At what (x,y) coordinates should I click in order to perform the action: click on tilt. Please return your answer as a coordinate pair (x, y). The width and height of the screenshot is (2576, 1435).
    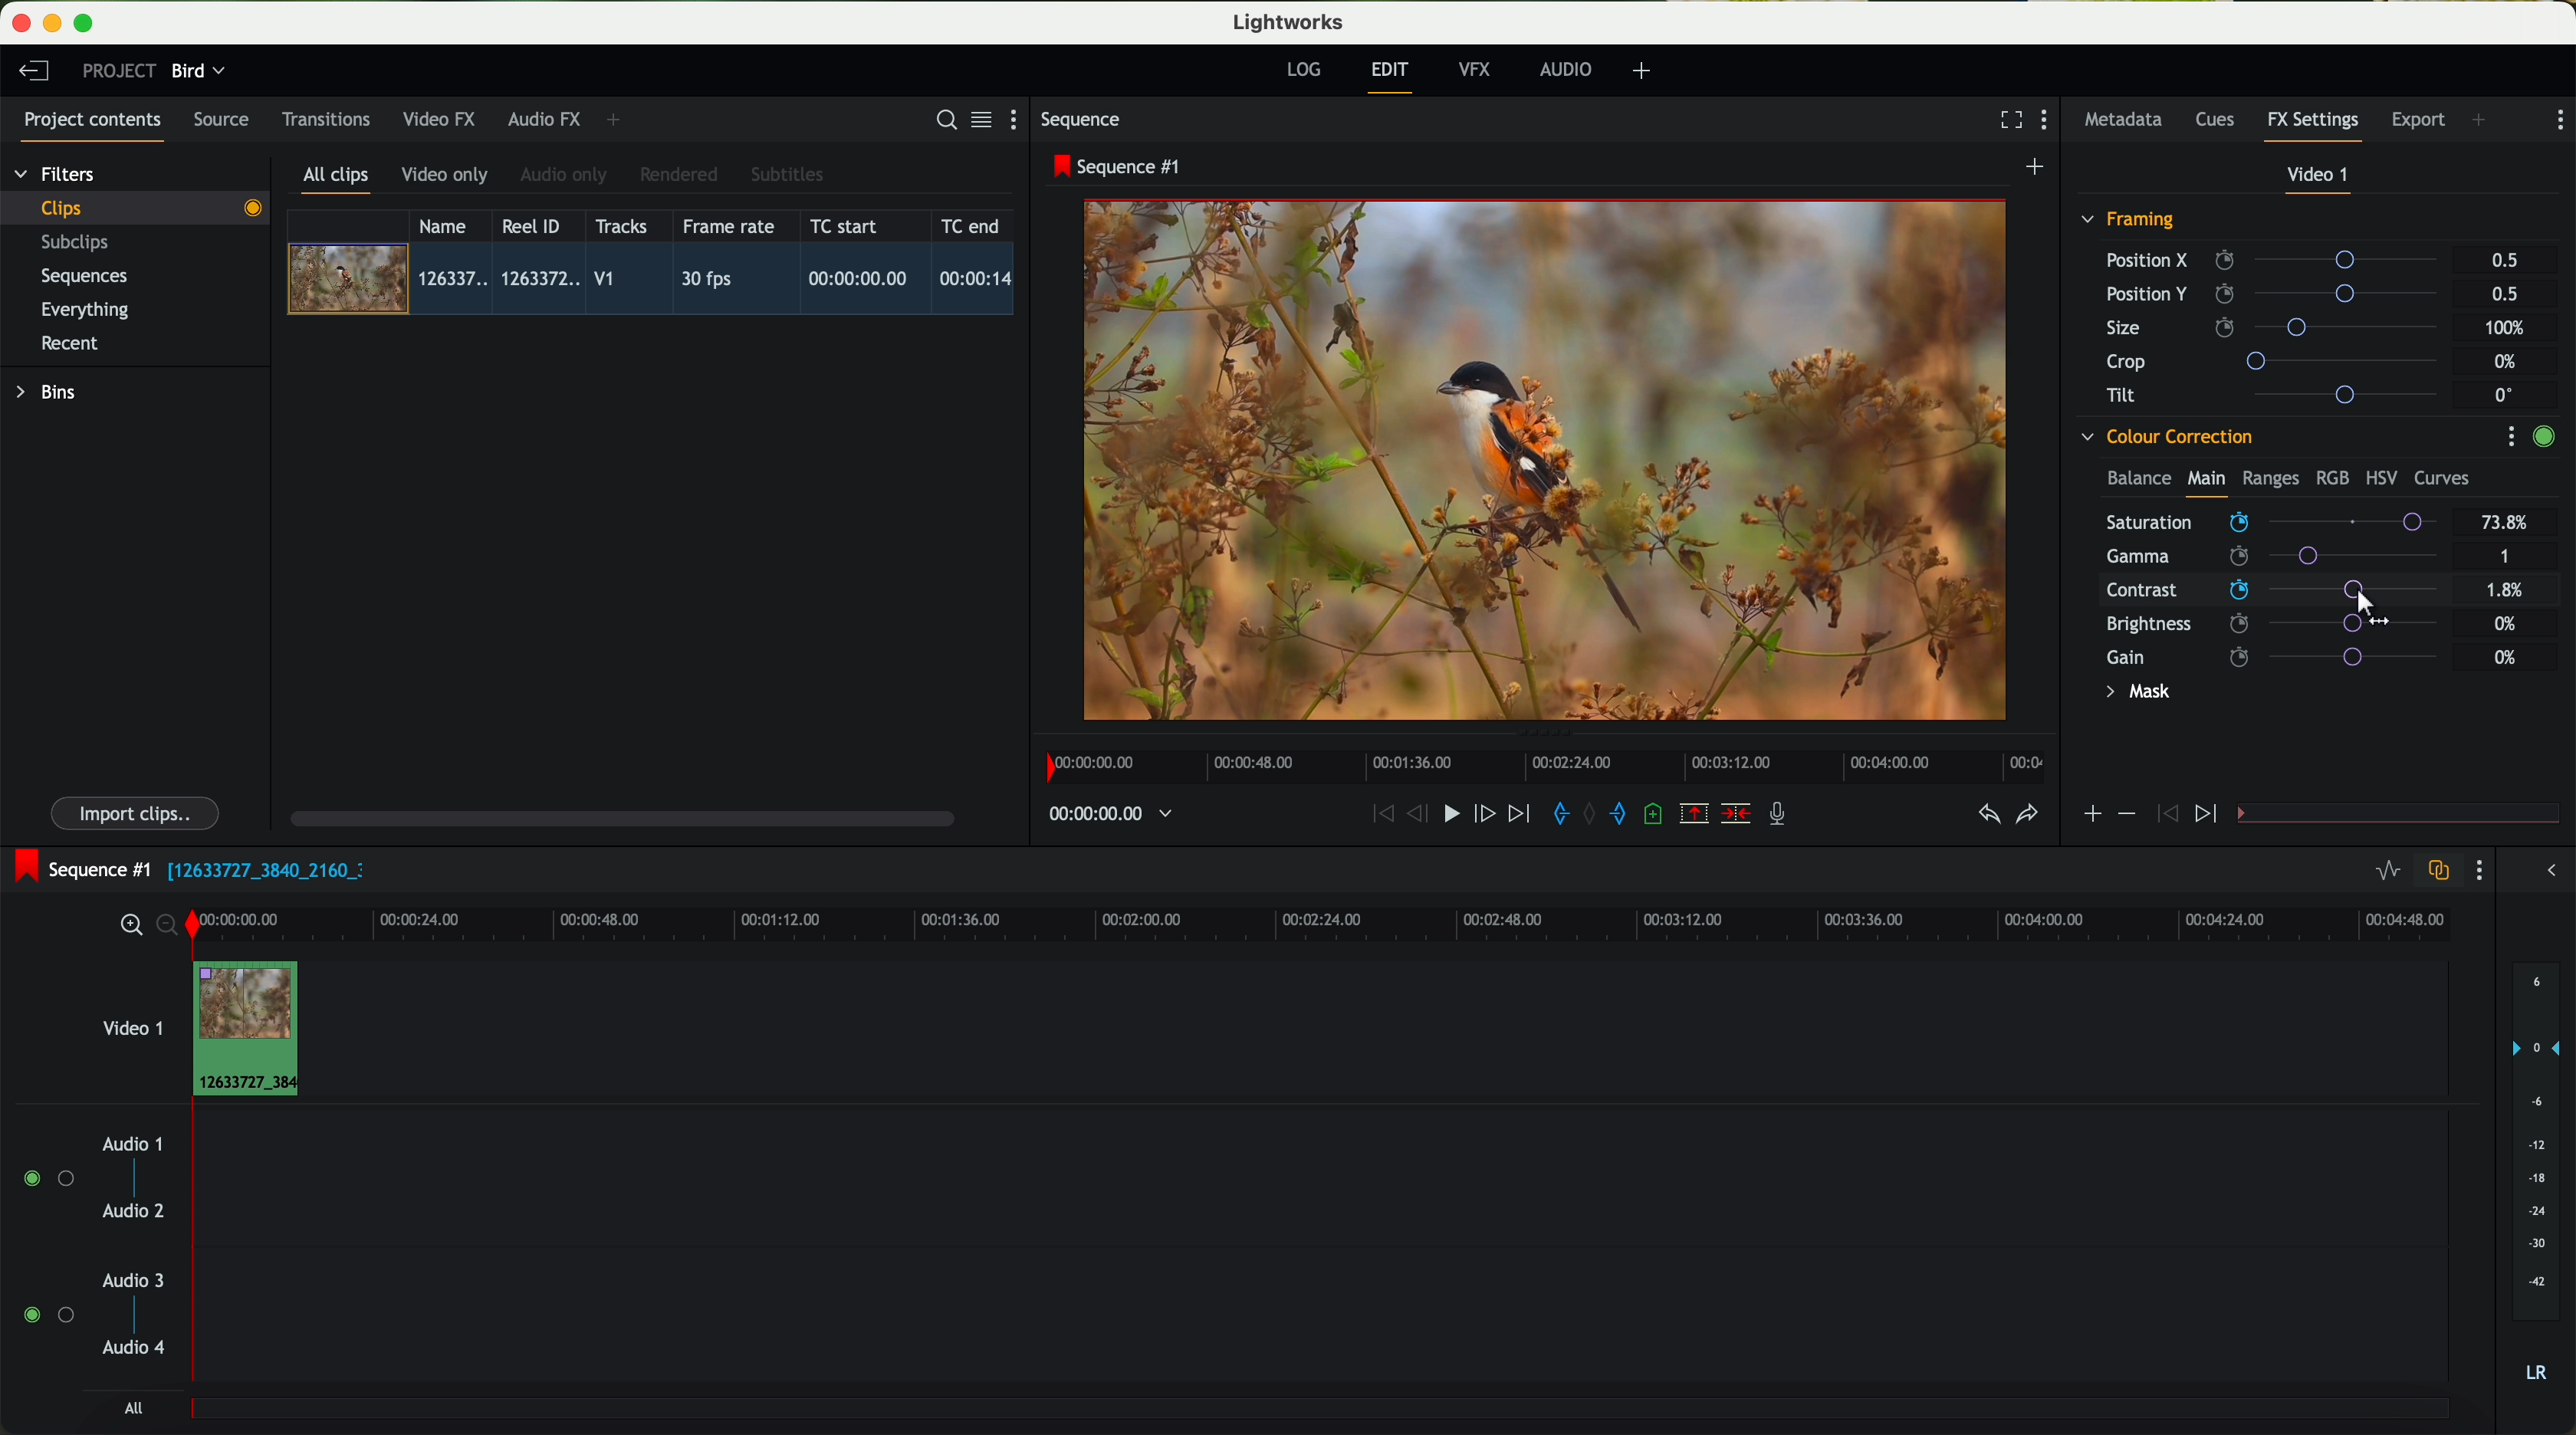
    Looking at the image, I should click on (2281, 394).